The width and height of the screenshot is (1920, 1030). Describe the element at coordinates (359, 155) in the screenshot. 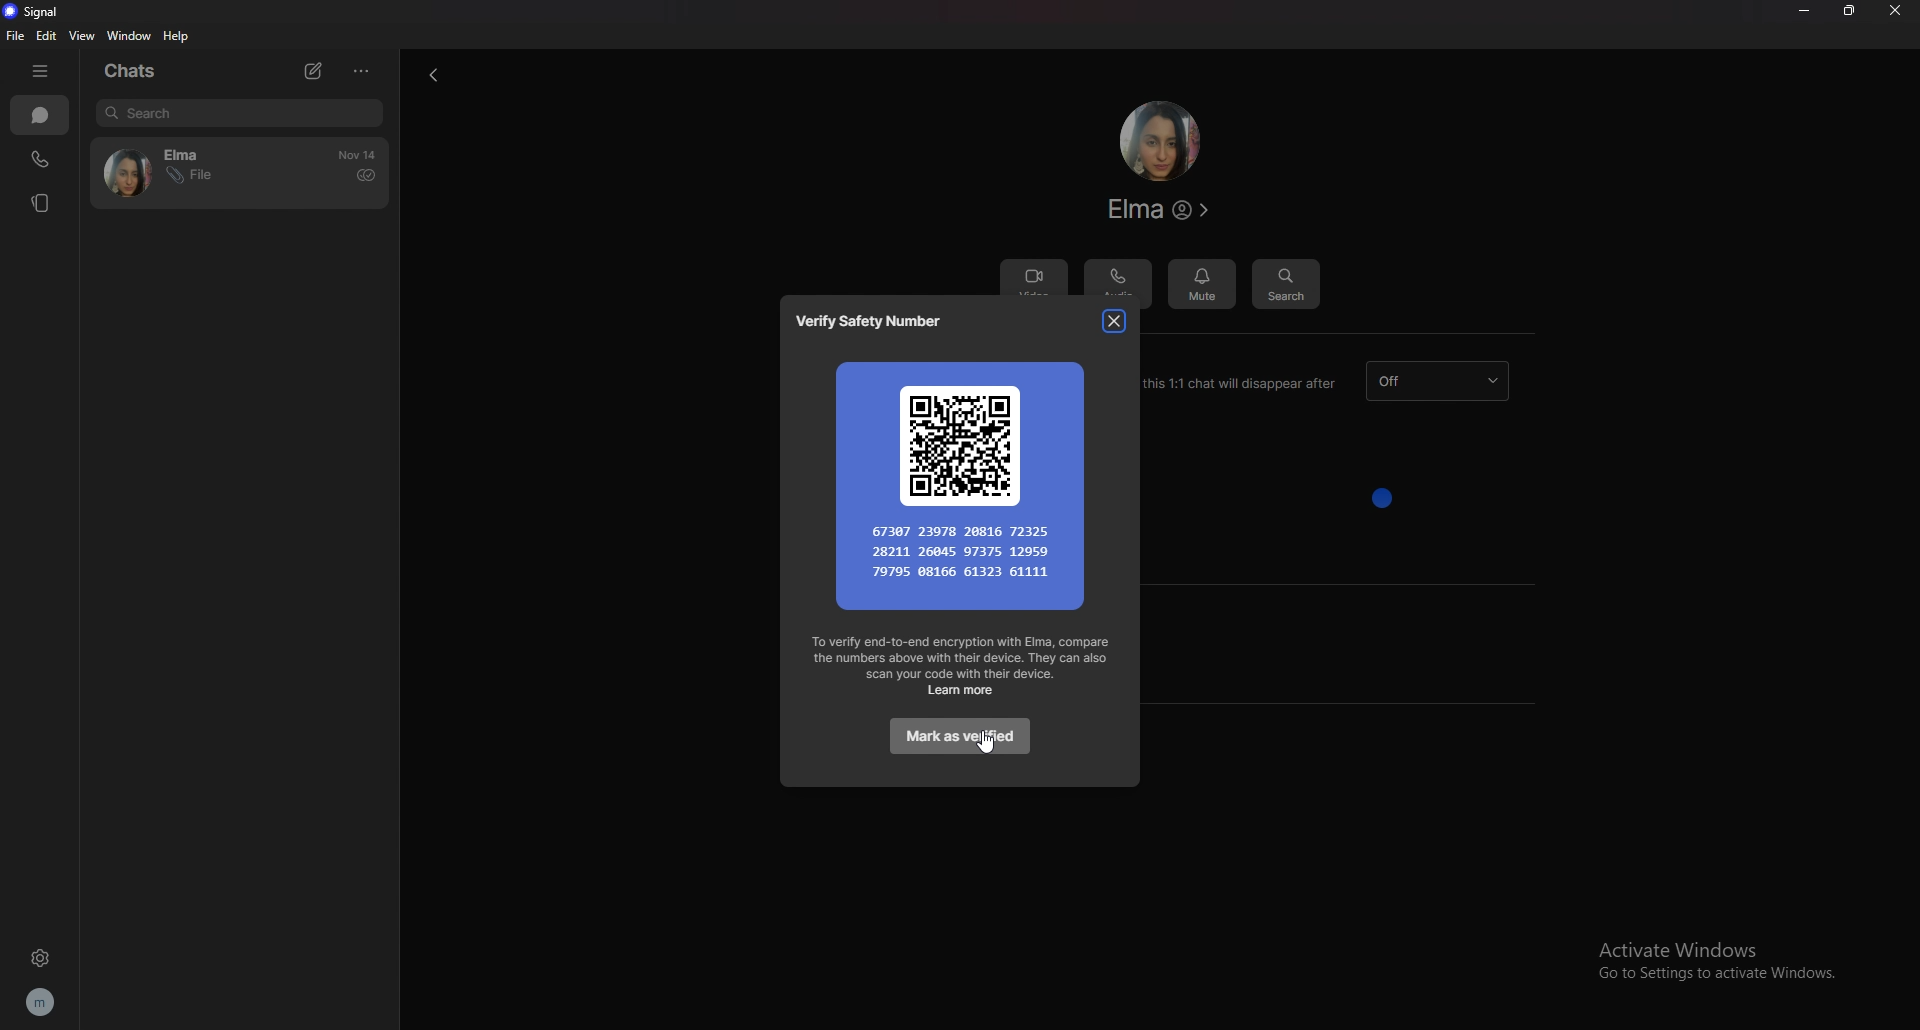

I see `date` at that location.